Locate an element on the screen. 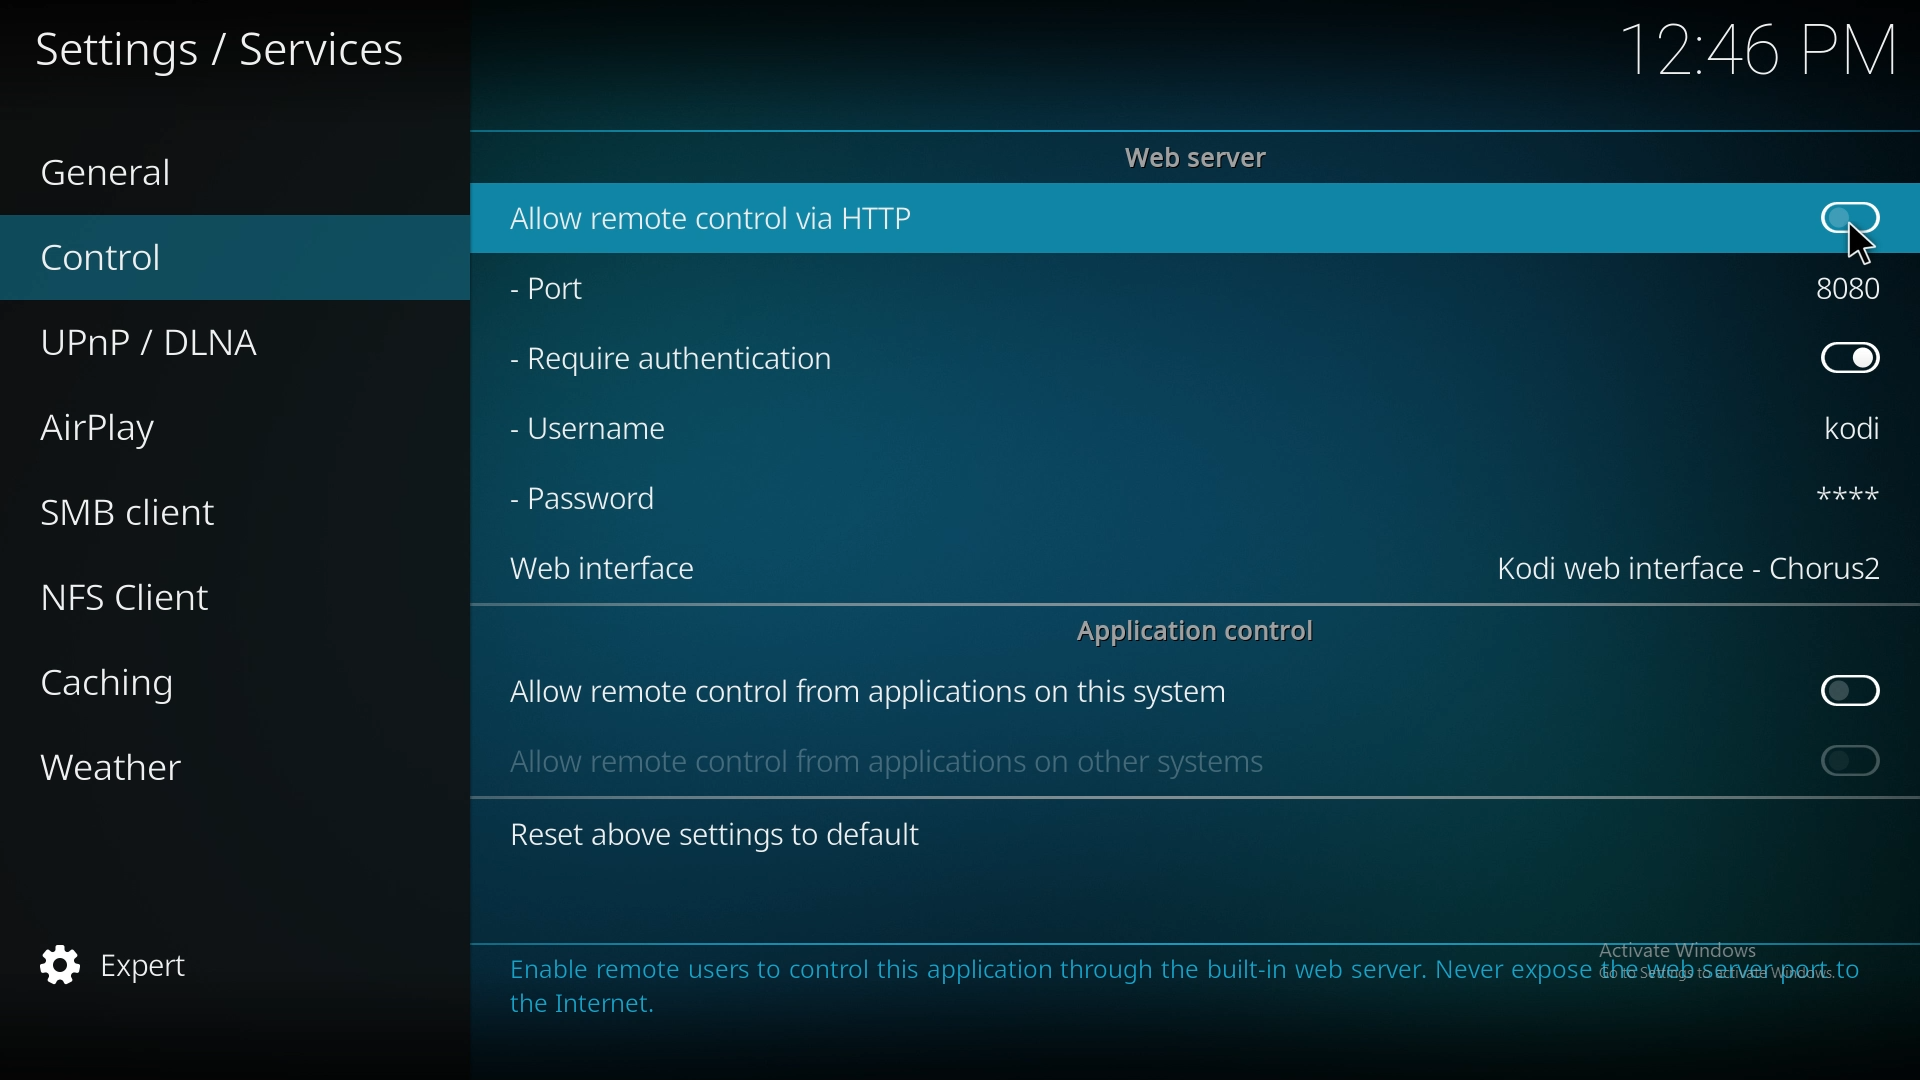  weather is located at coordinates (182, 771).